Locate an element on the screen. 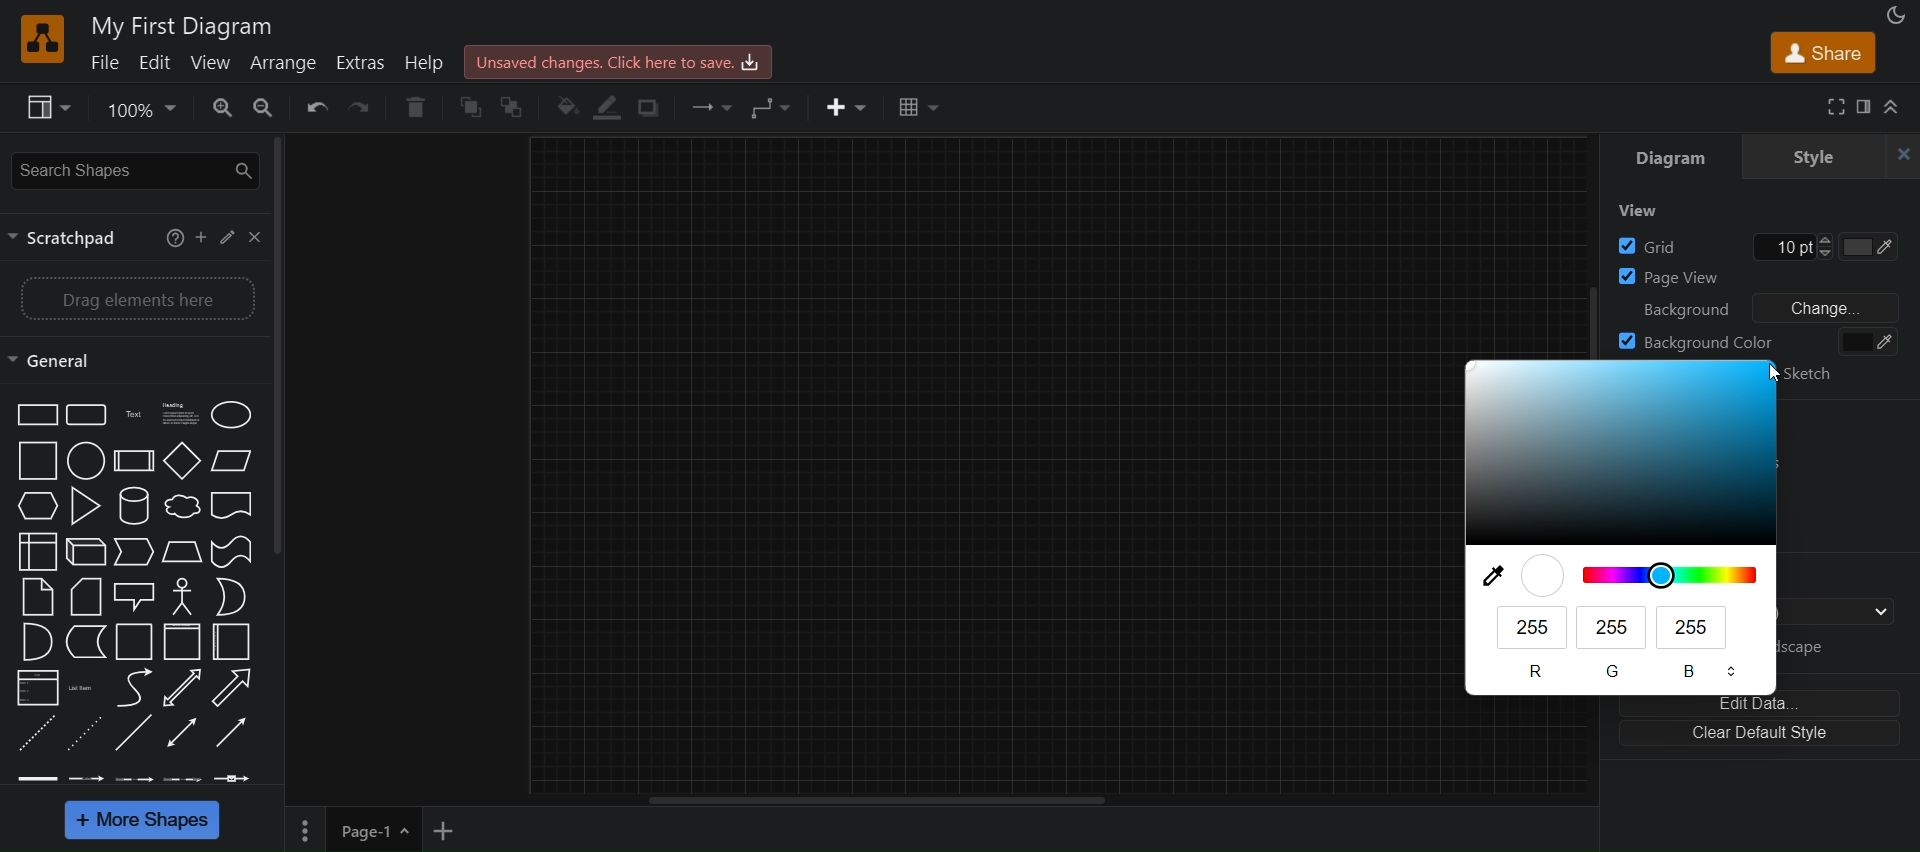 This screenshot has height=852, width=1920. diagram is located at coordinates (1672, 153).